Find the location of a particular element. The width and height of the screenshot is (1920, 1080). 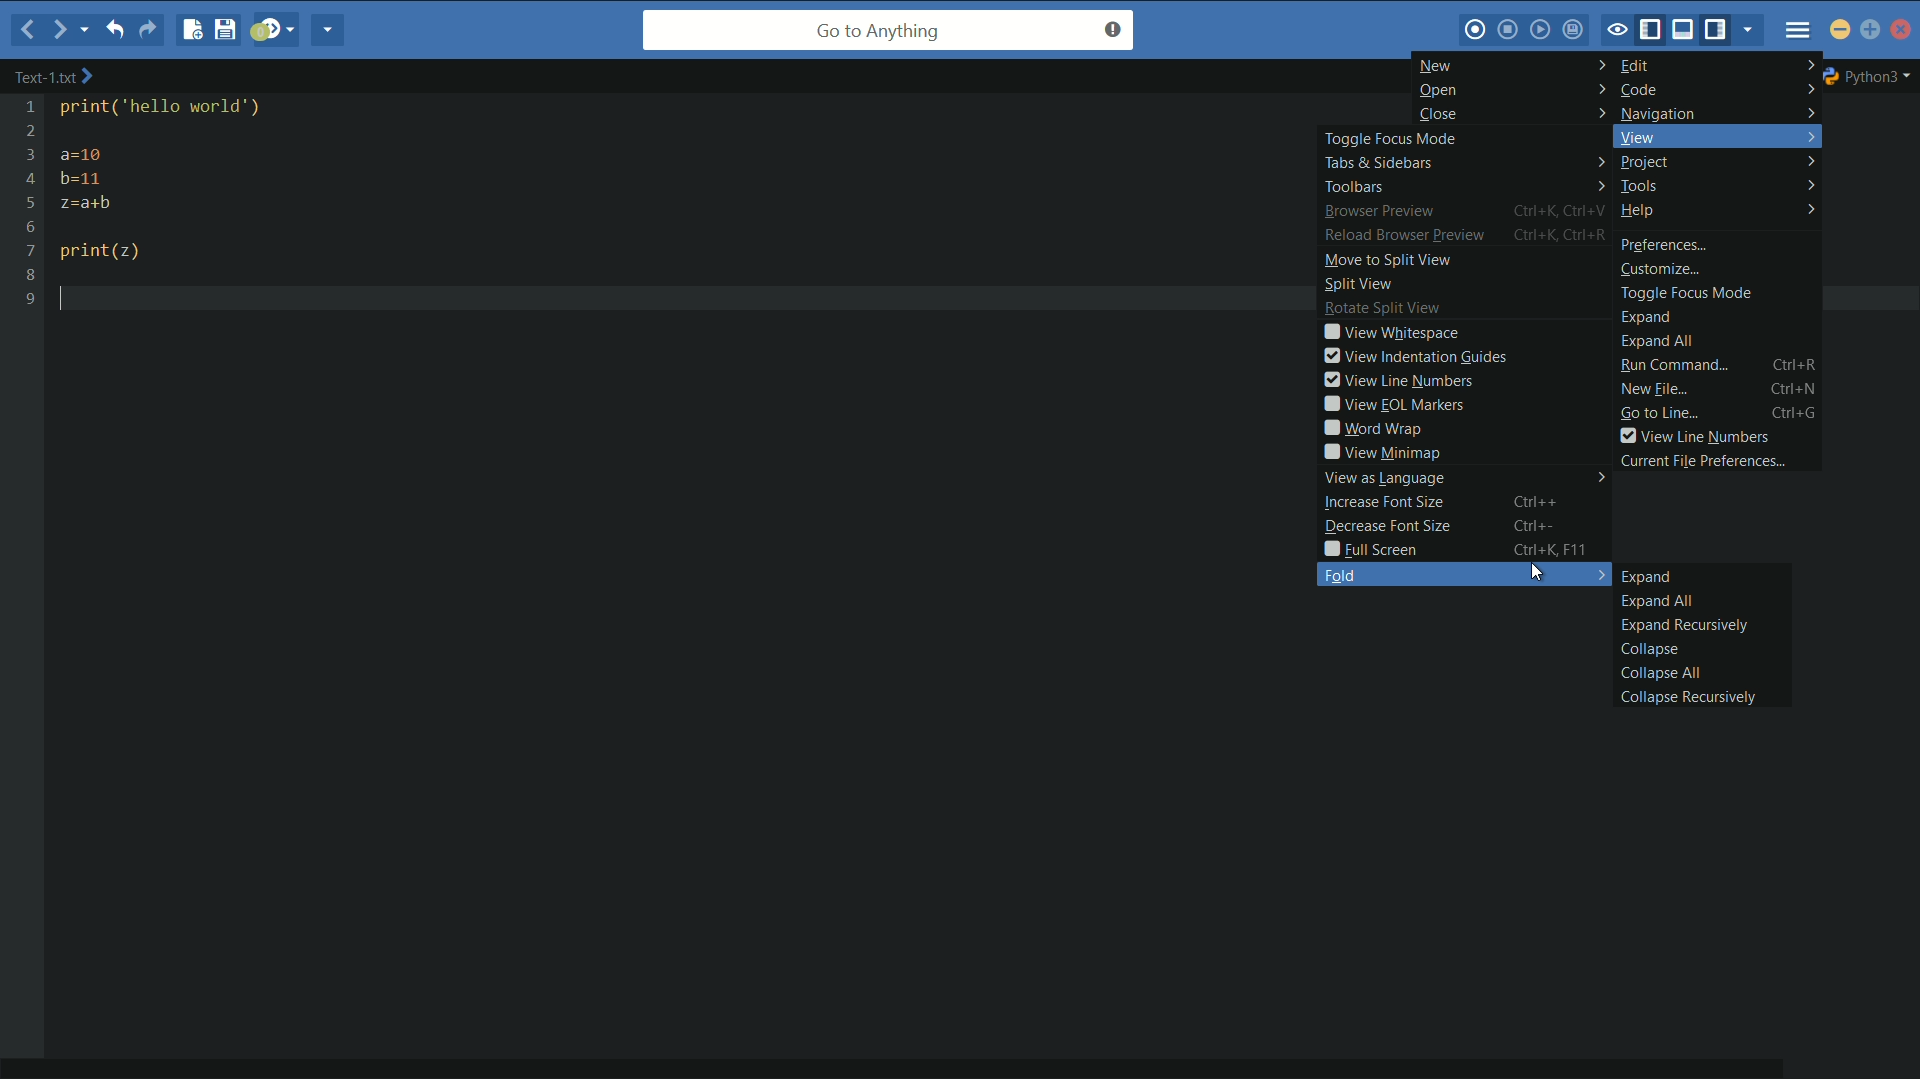

collapse is located at coordinates (1647, 649).